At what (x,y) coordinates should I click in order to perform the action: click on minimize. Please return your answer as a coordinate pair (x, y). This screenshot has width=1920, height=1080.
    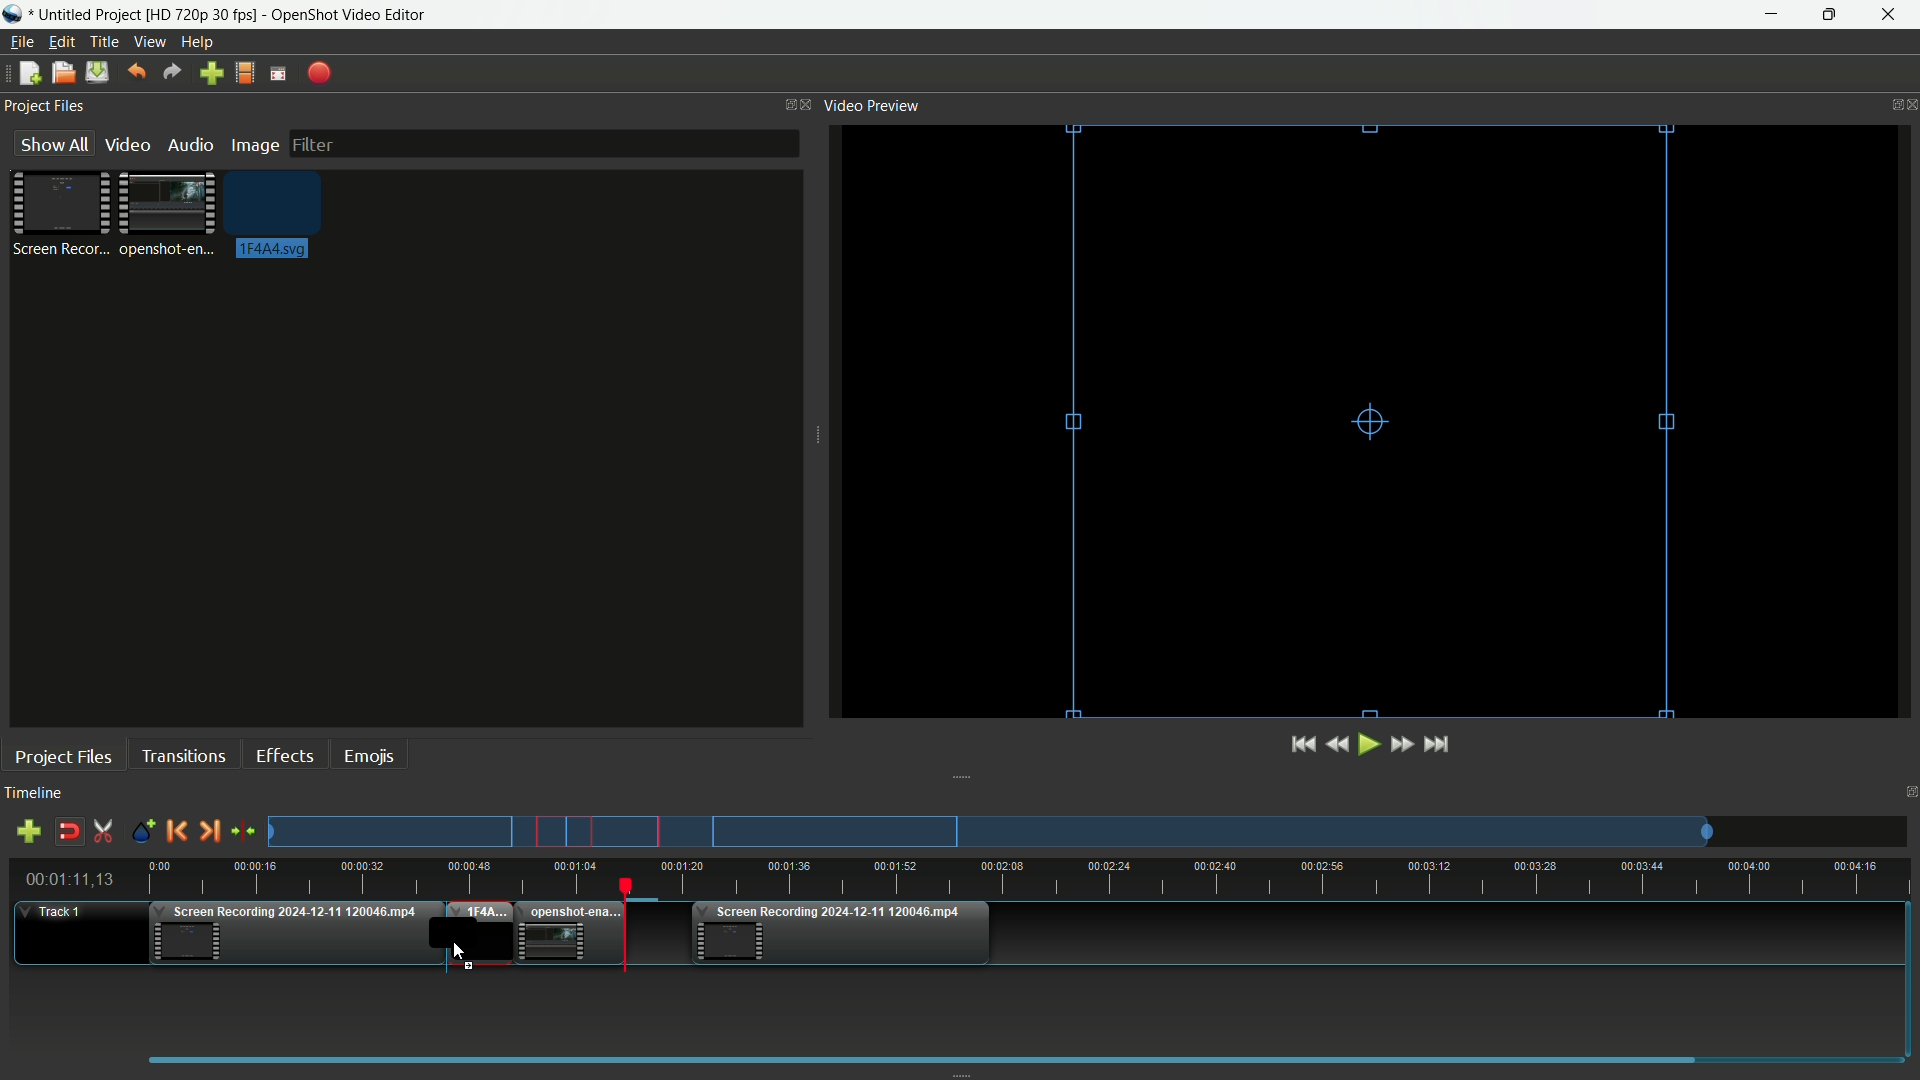
    Looking at the image, I should click on (1778, 15).